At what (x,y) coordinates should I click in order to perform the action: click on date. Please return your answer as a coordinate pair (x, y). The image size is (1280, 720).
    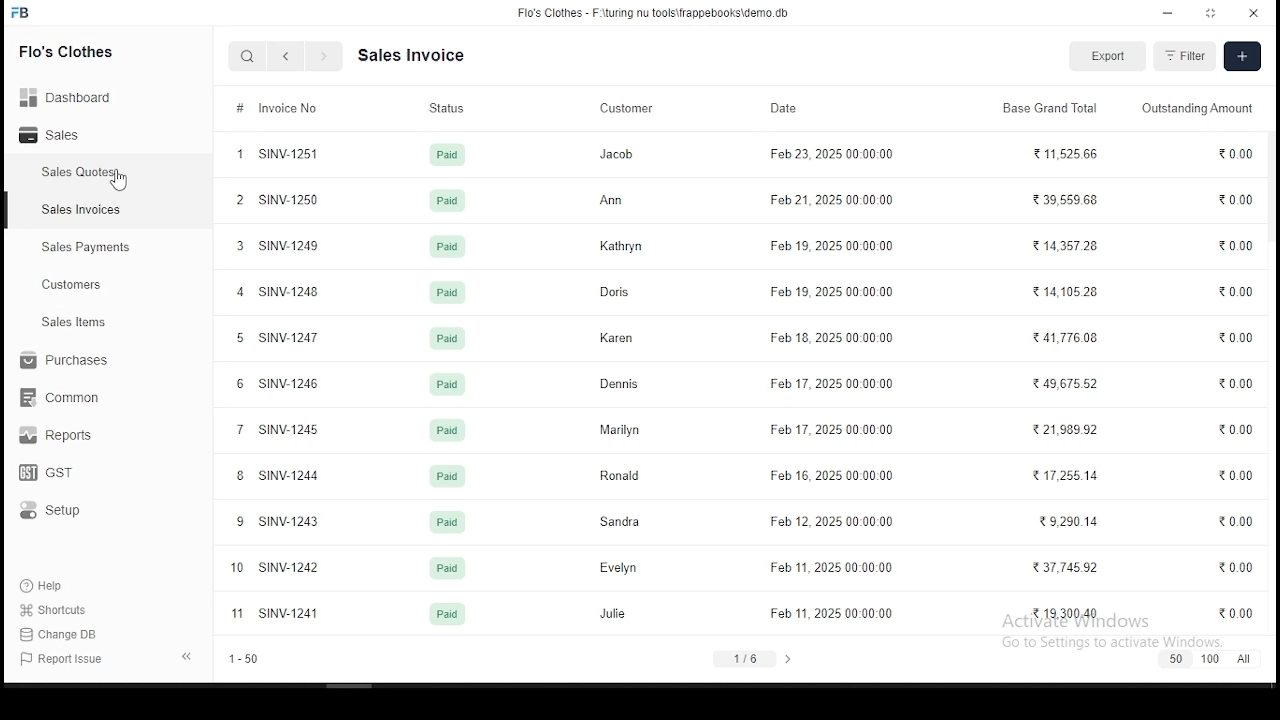
    Looking at the image, I should click on (789, 112).